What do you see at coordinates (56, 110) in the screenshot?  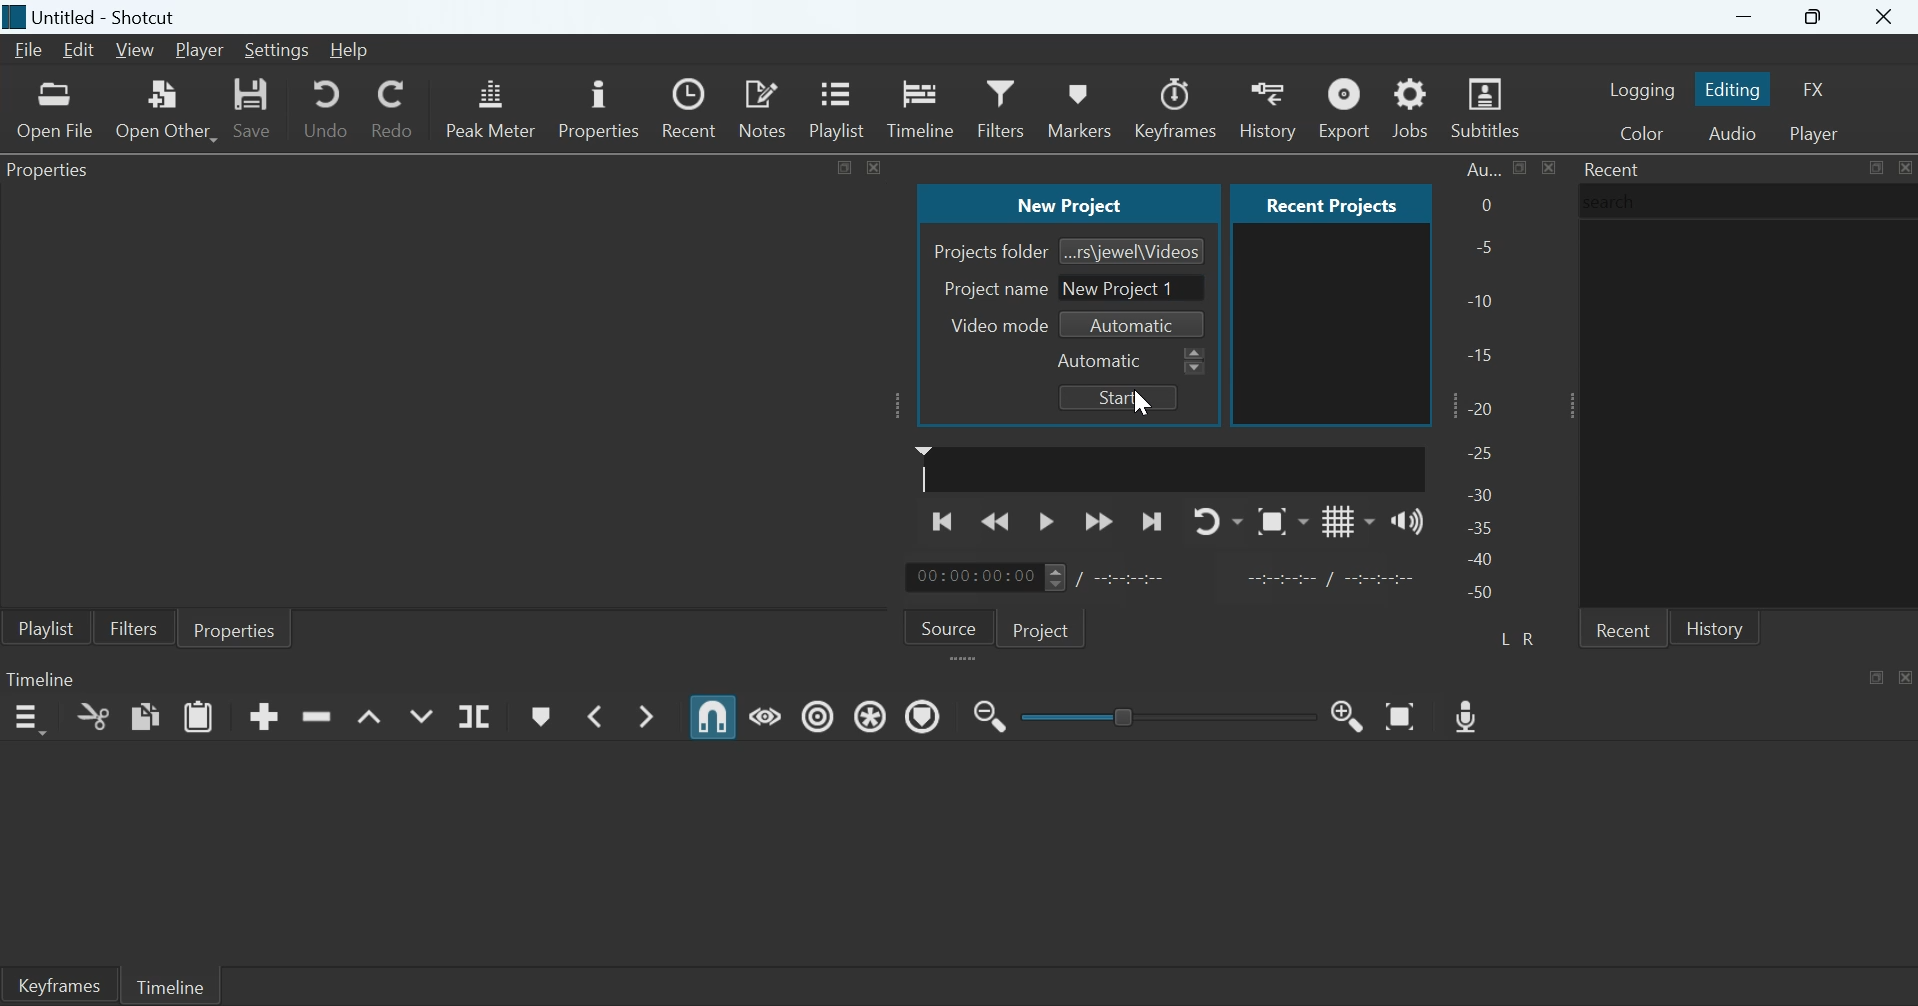 I see `Open a video, audio, image or project file` at bounding box center [56, 110].